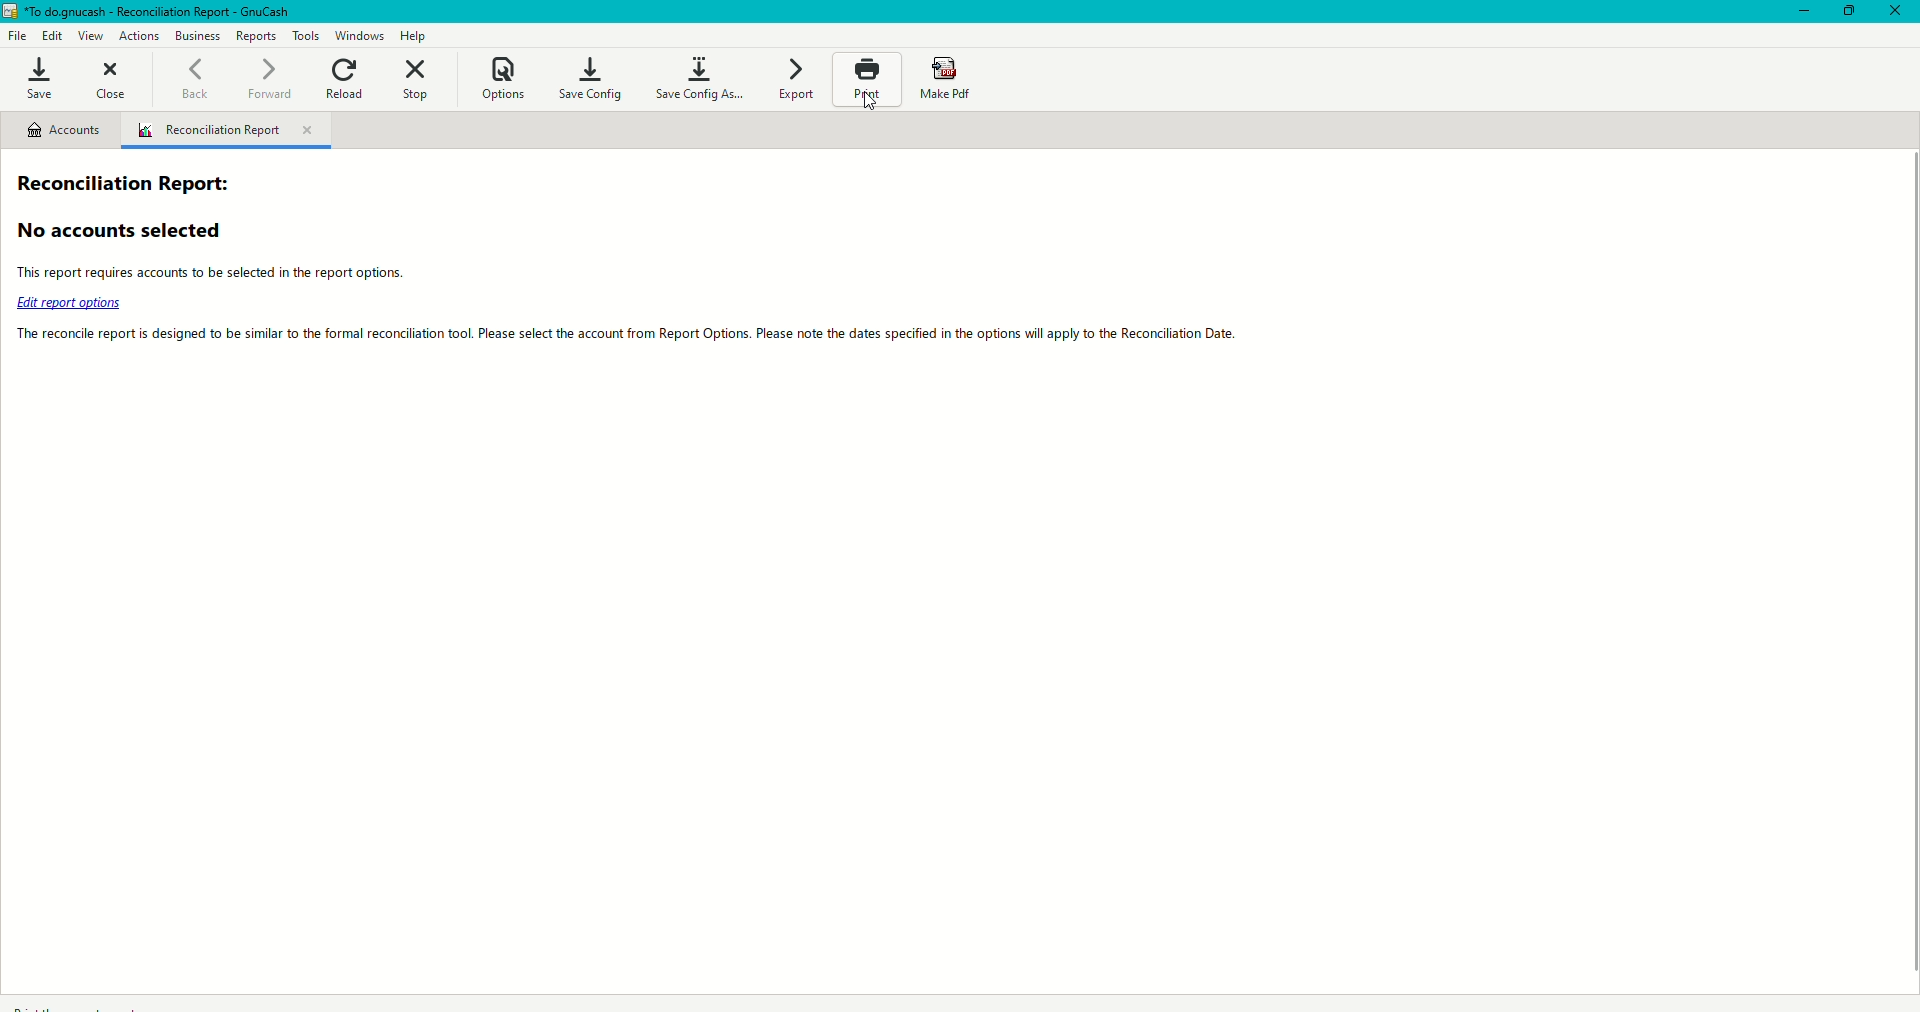  Describe the element at coordinates (1894, 12) in the screenshot. I see `Close` at that location.